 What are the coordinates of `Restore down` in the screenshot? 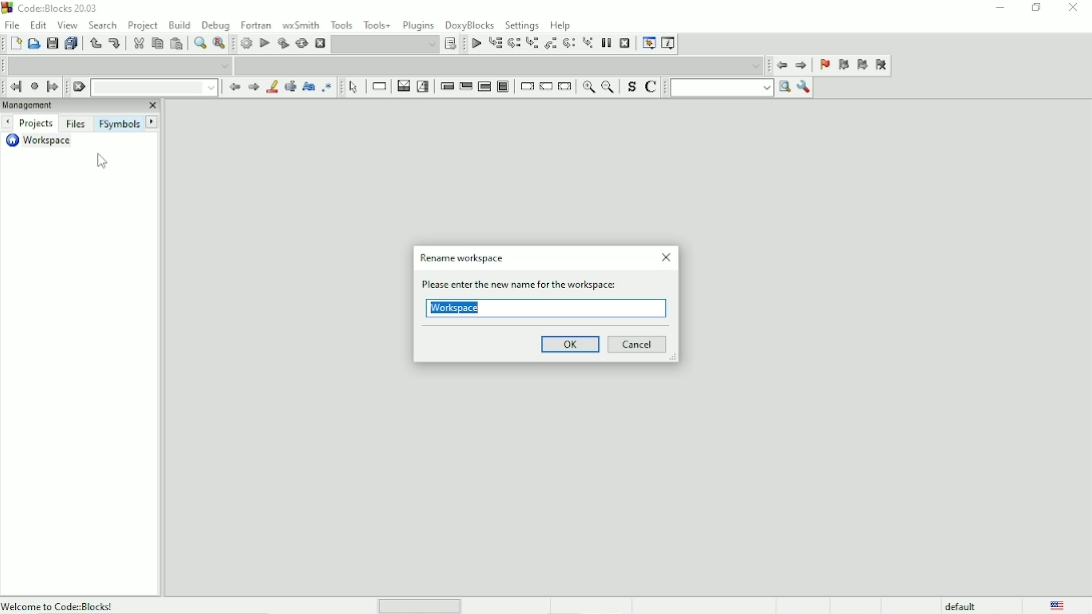 It's located at (1035, 8).